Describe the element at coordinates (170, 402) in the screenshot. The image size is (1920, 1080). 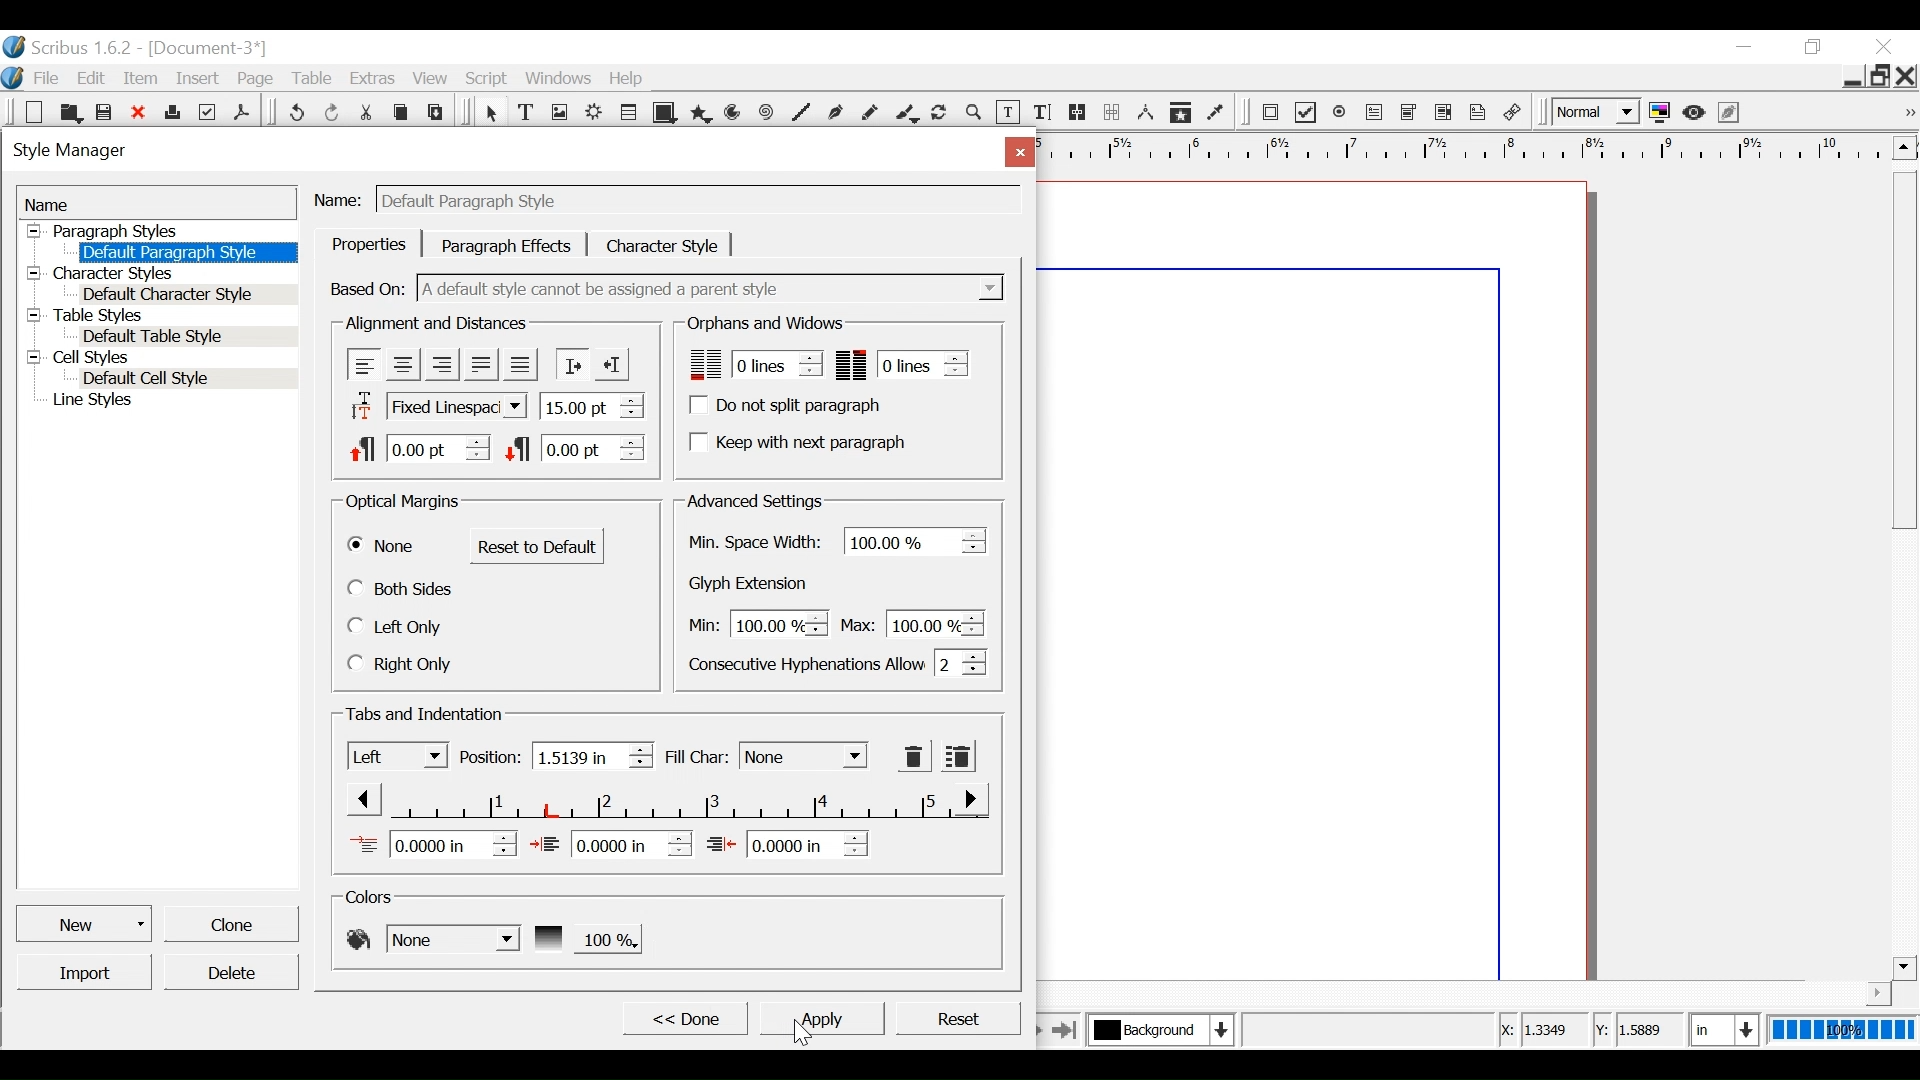
I see `line Styles` at that location.